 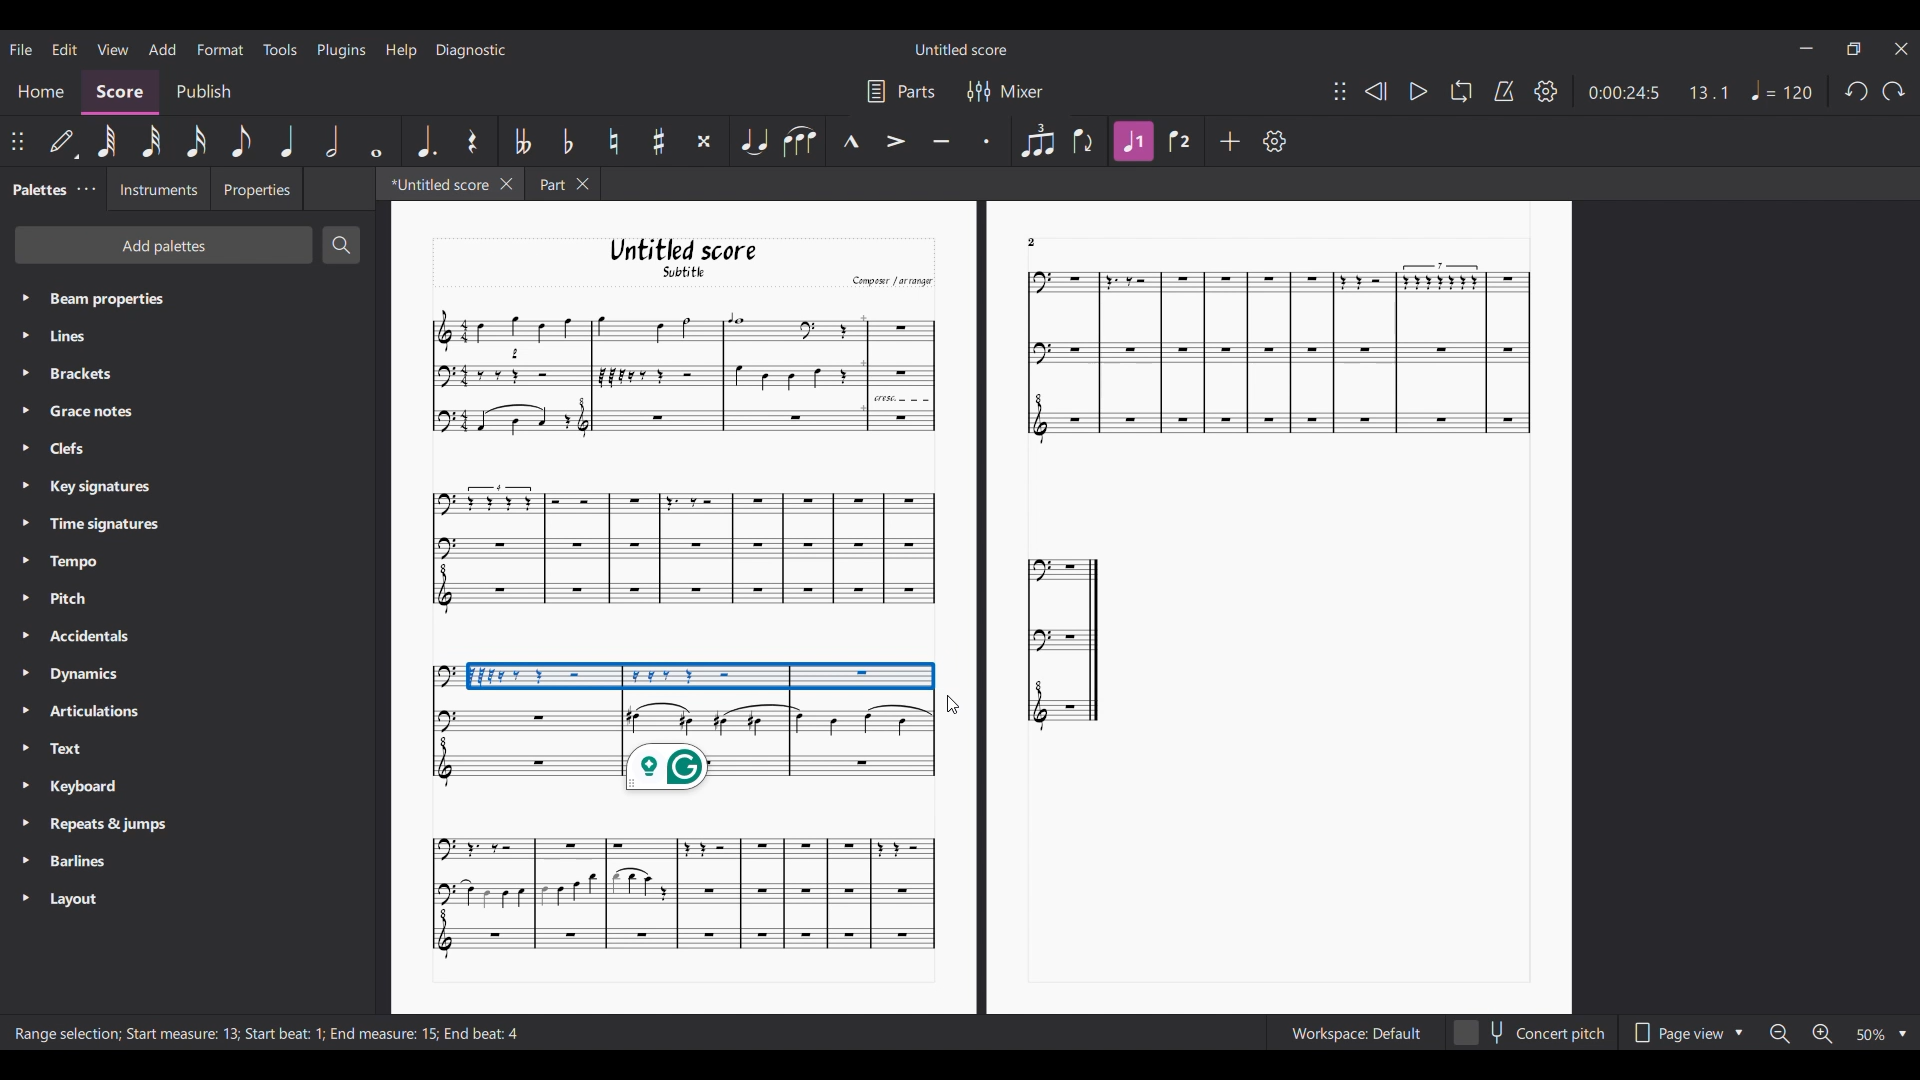 What do you see at coordinates (1857, 92) in the screenshot?
I see `Undo` at bounding box center [1857, 92].